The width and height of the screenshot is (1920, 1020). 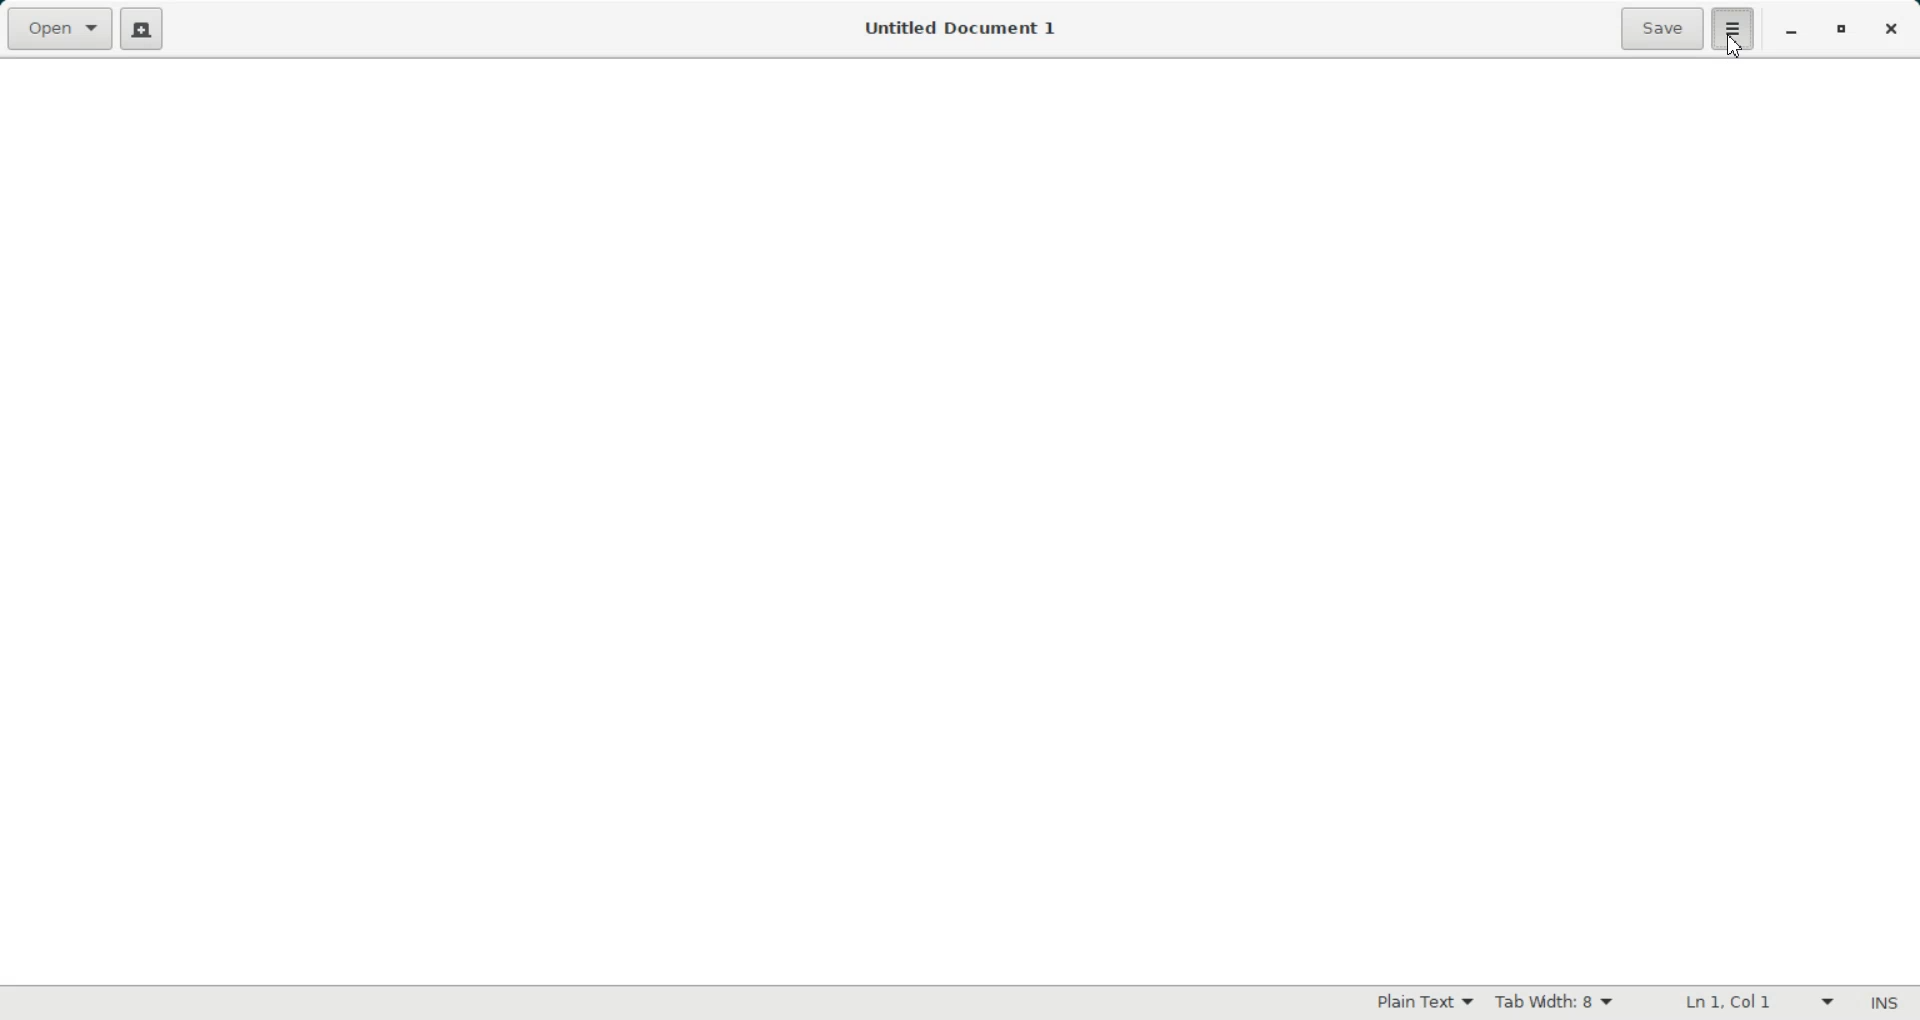 I want to click on Save , so click(x=1662, y=29).